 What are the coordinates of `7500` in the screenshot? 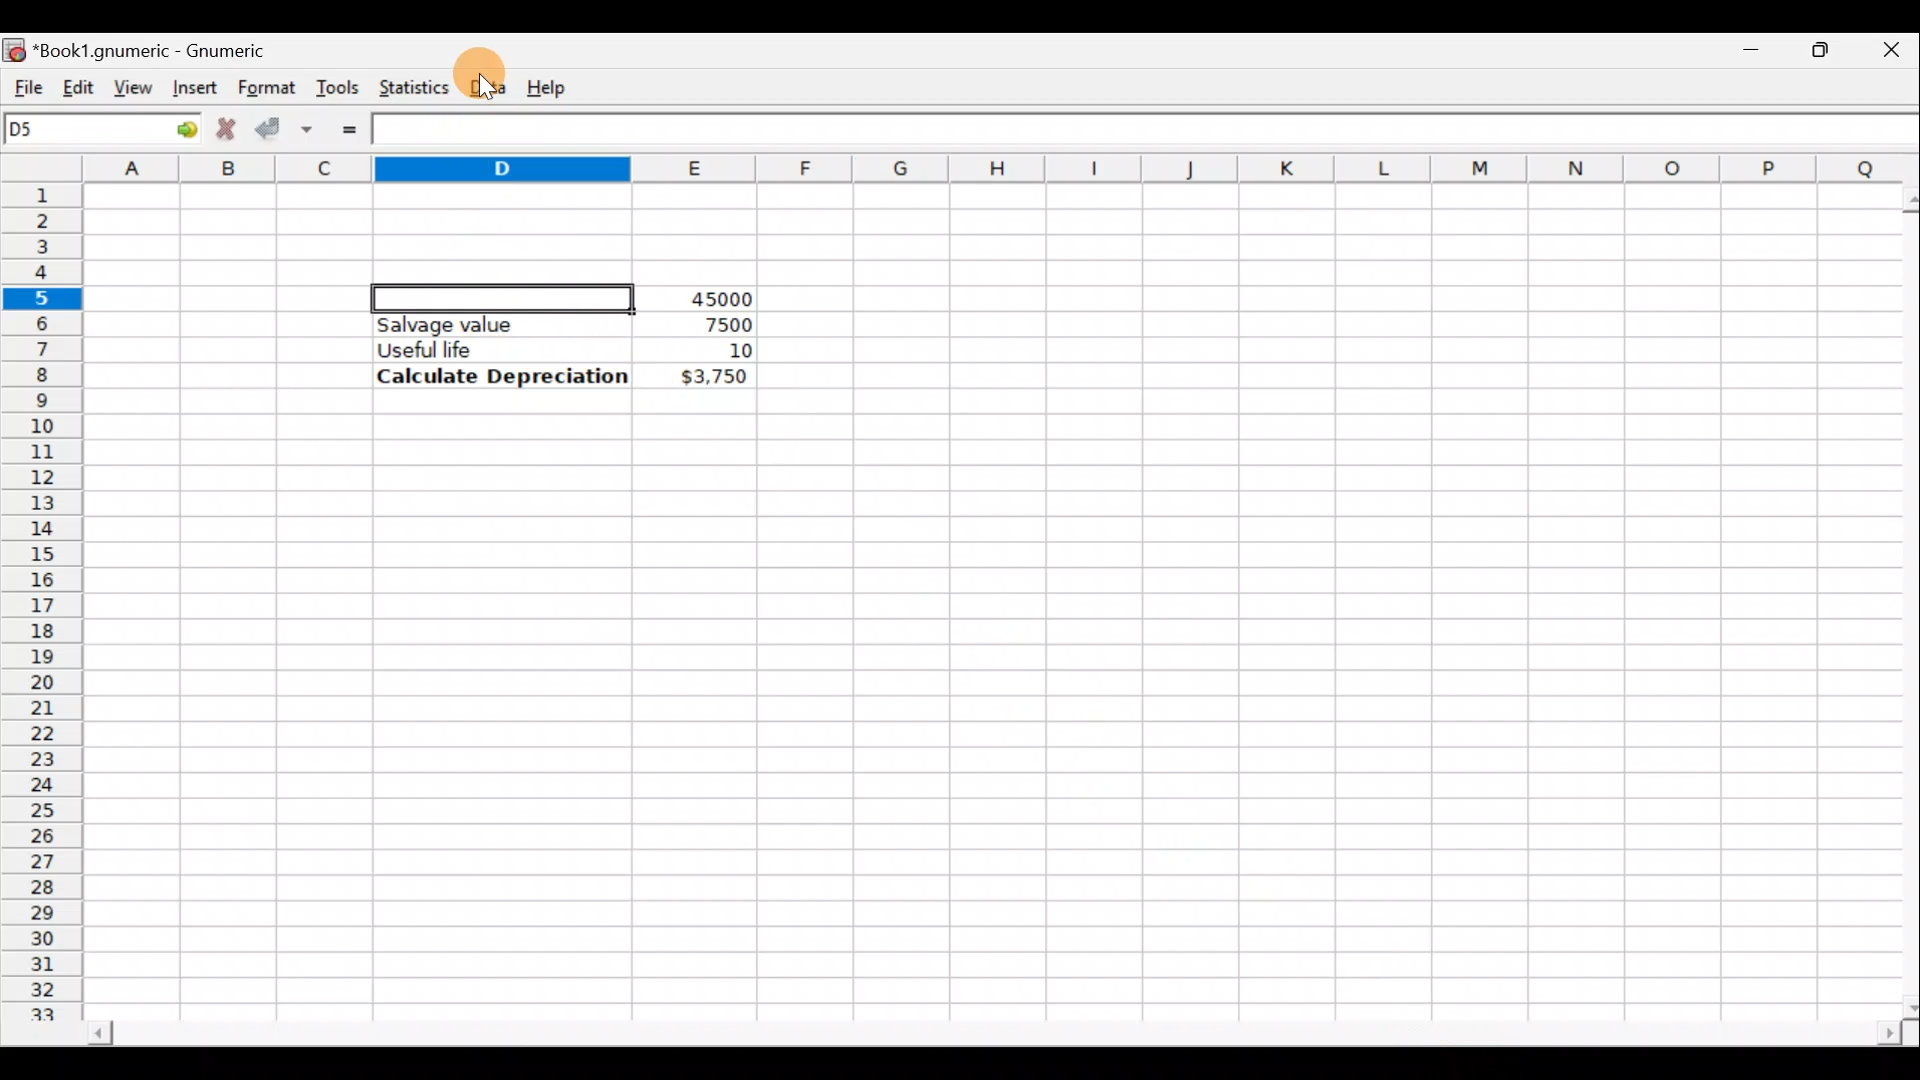 It's located at (696, 323).